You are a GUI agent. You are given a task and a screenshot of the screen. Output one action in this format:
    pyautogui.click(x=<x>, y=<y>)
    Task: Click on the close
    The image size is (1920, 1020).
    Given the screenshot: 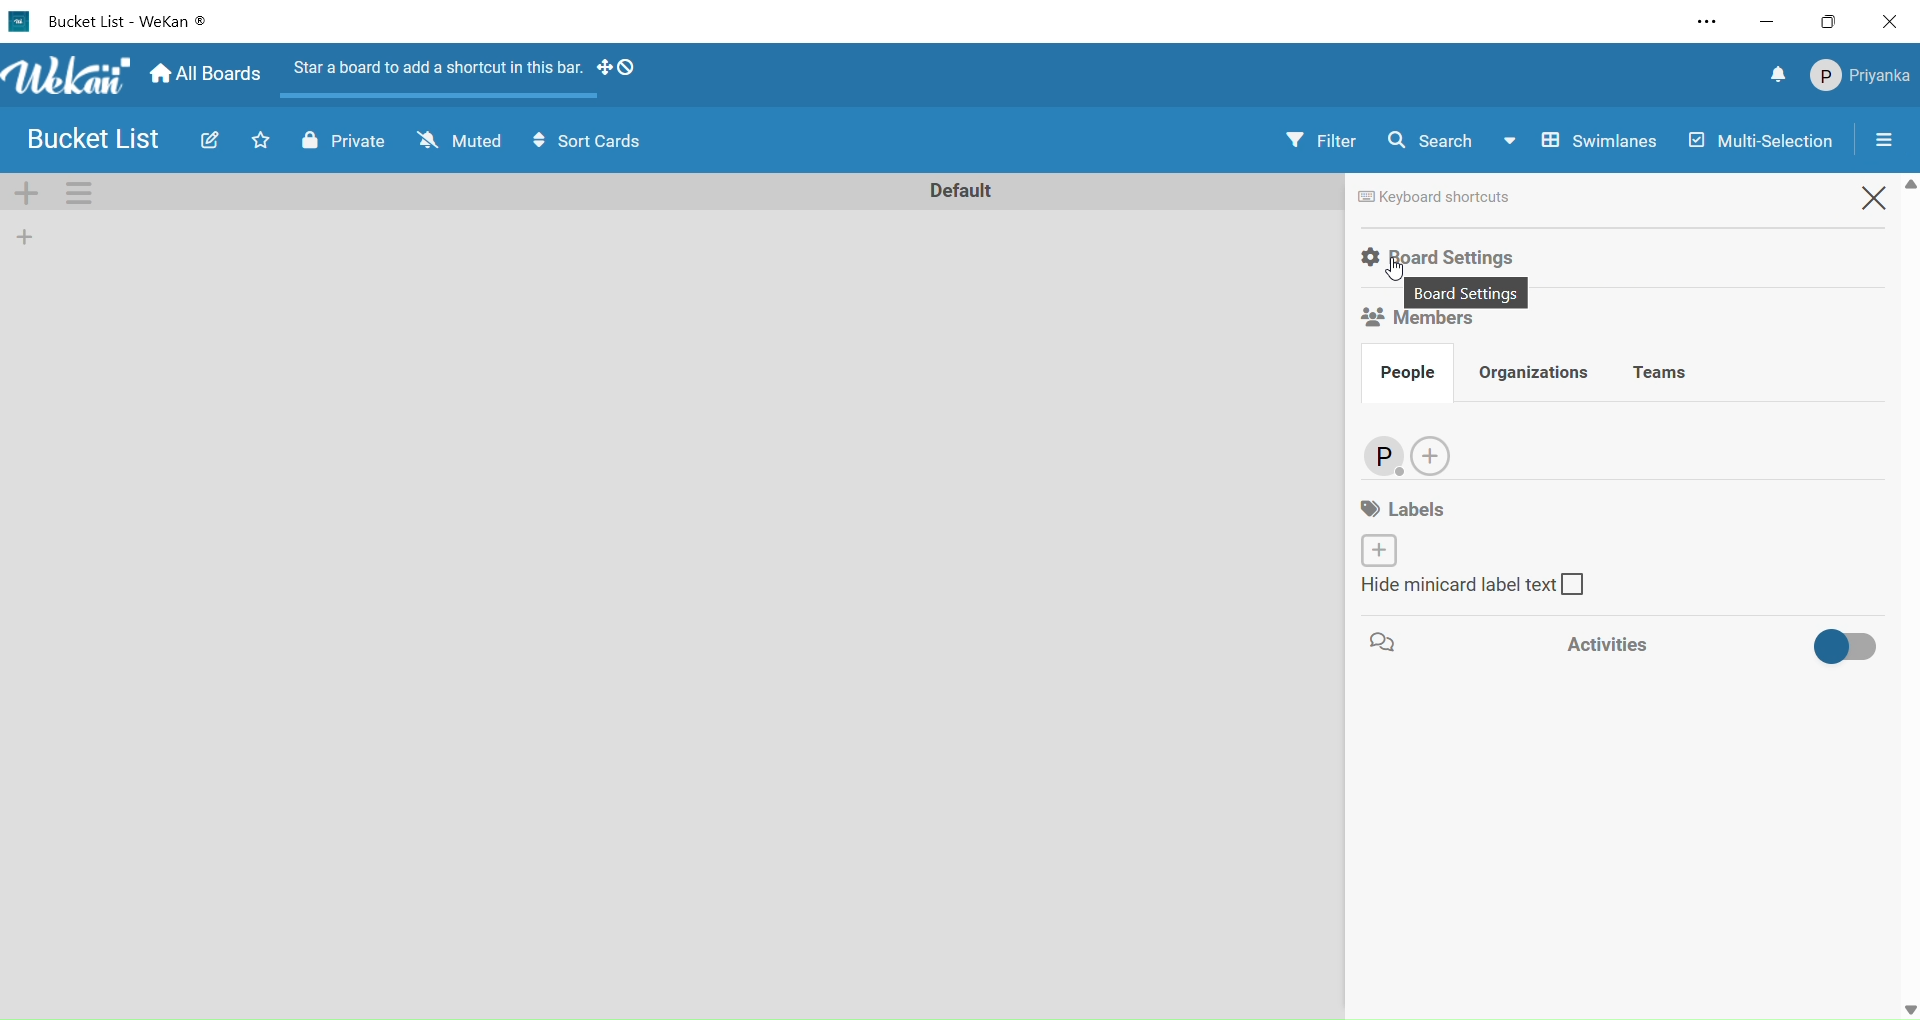 What is the action you would take?
    pyautogui.click(x=1892, y=21)
    